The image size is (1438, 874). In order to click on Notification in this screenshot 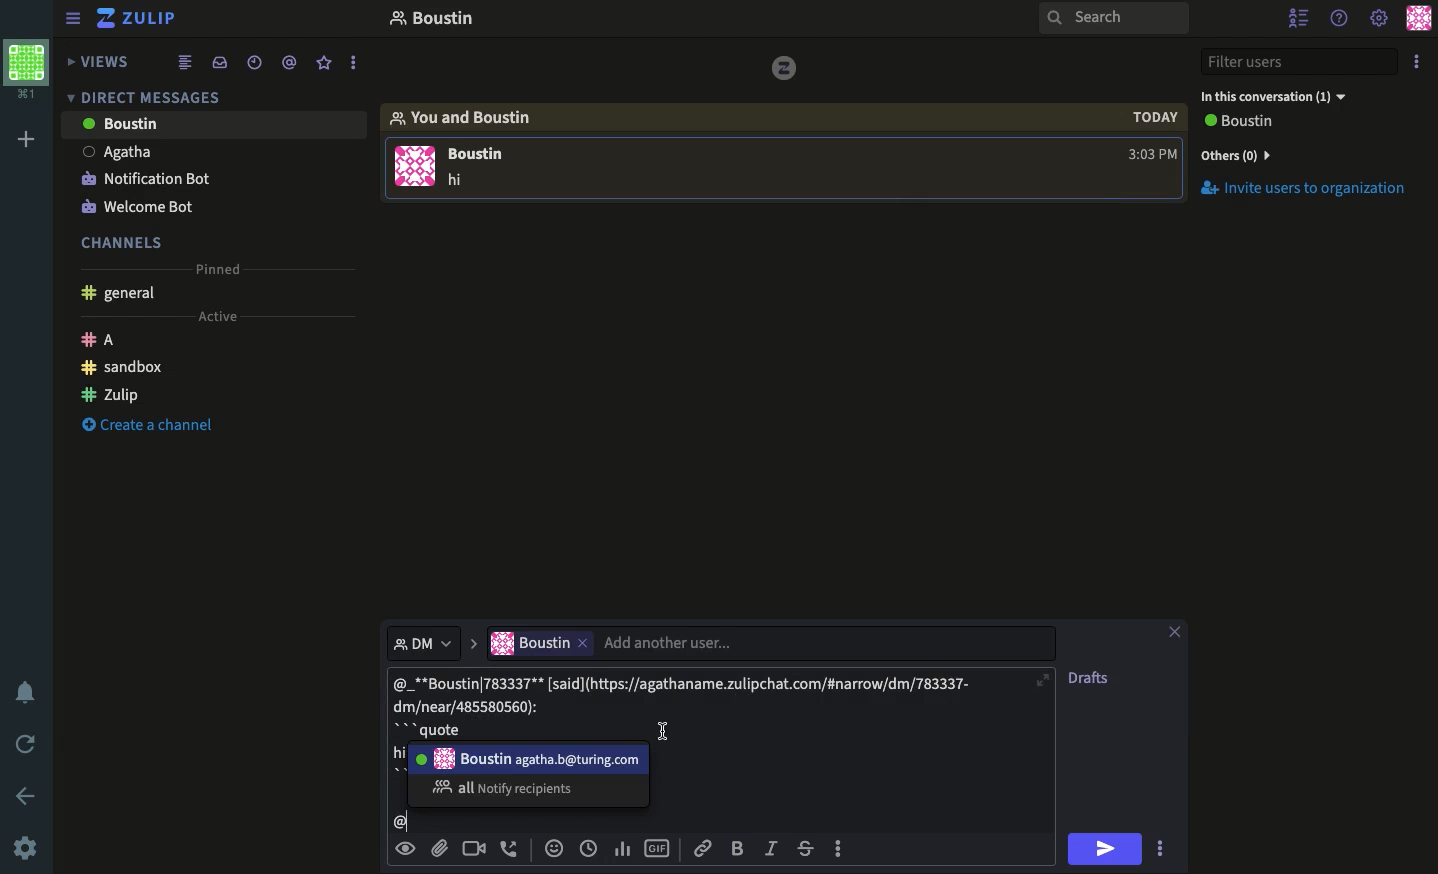, I will do `click(26, 693)`.